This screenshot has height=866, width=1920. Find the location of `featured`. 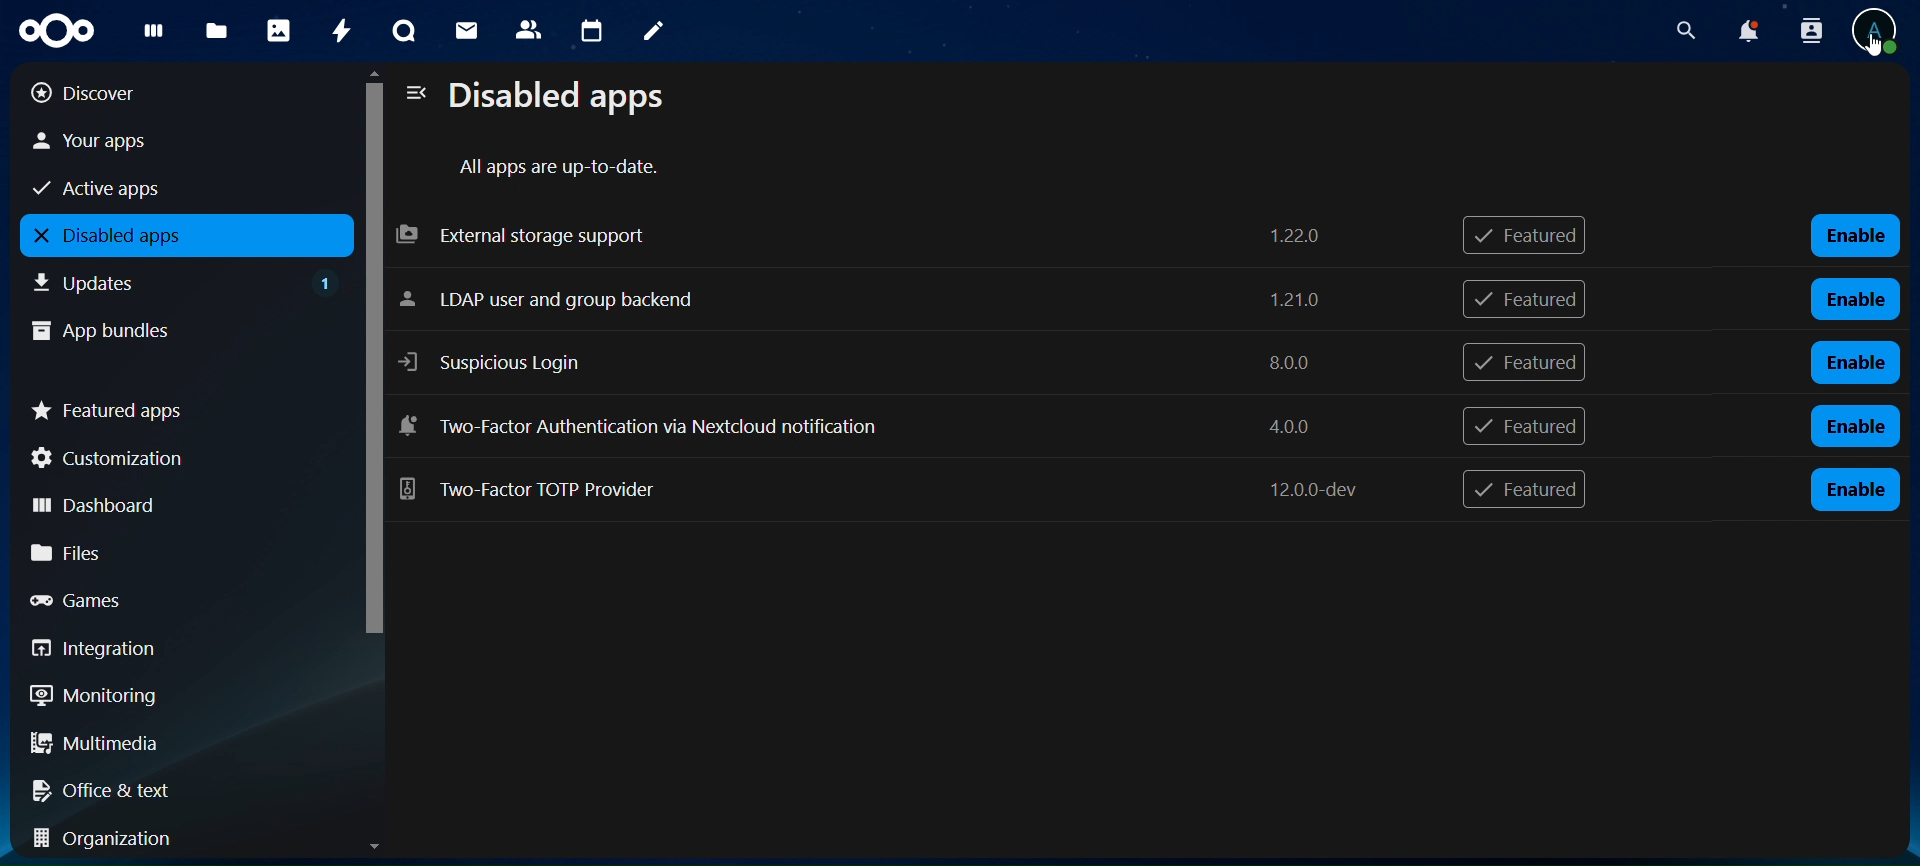

featured is located at coordinates (1523, 491).